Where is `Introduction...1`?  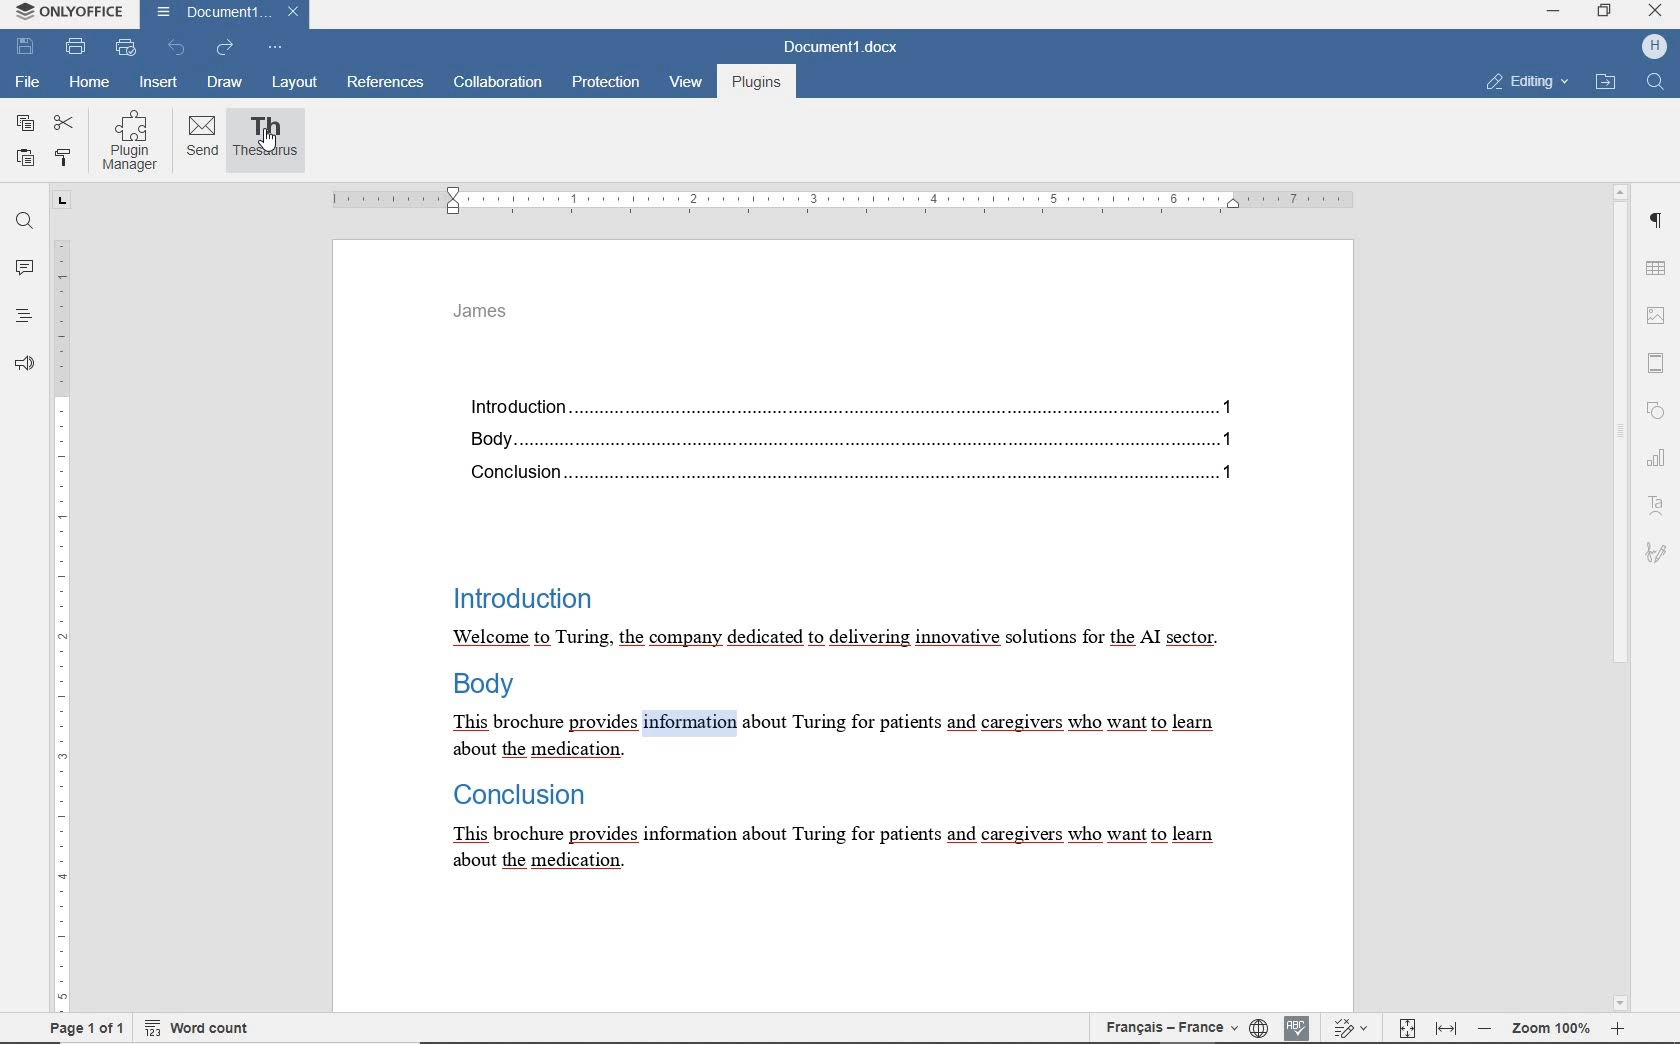 Introduction...1 is located at coordinates (845, 403).